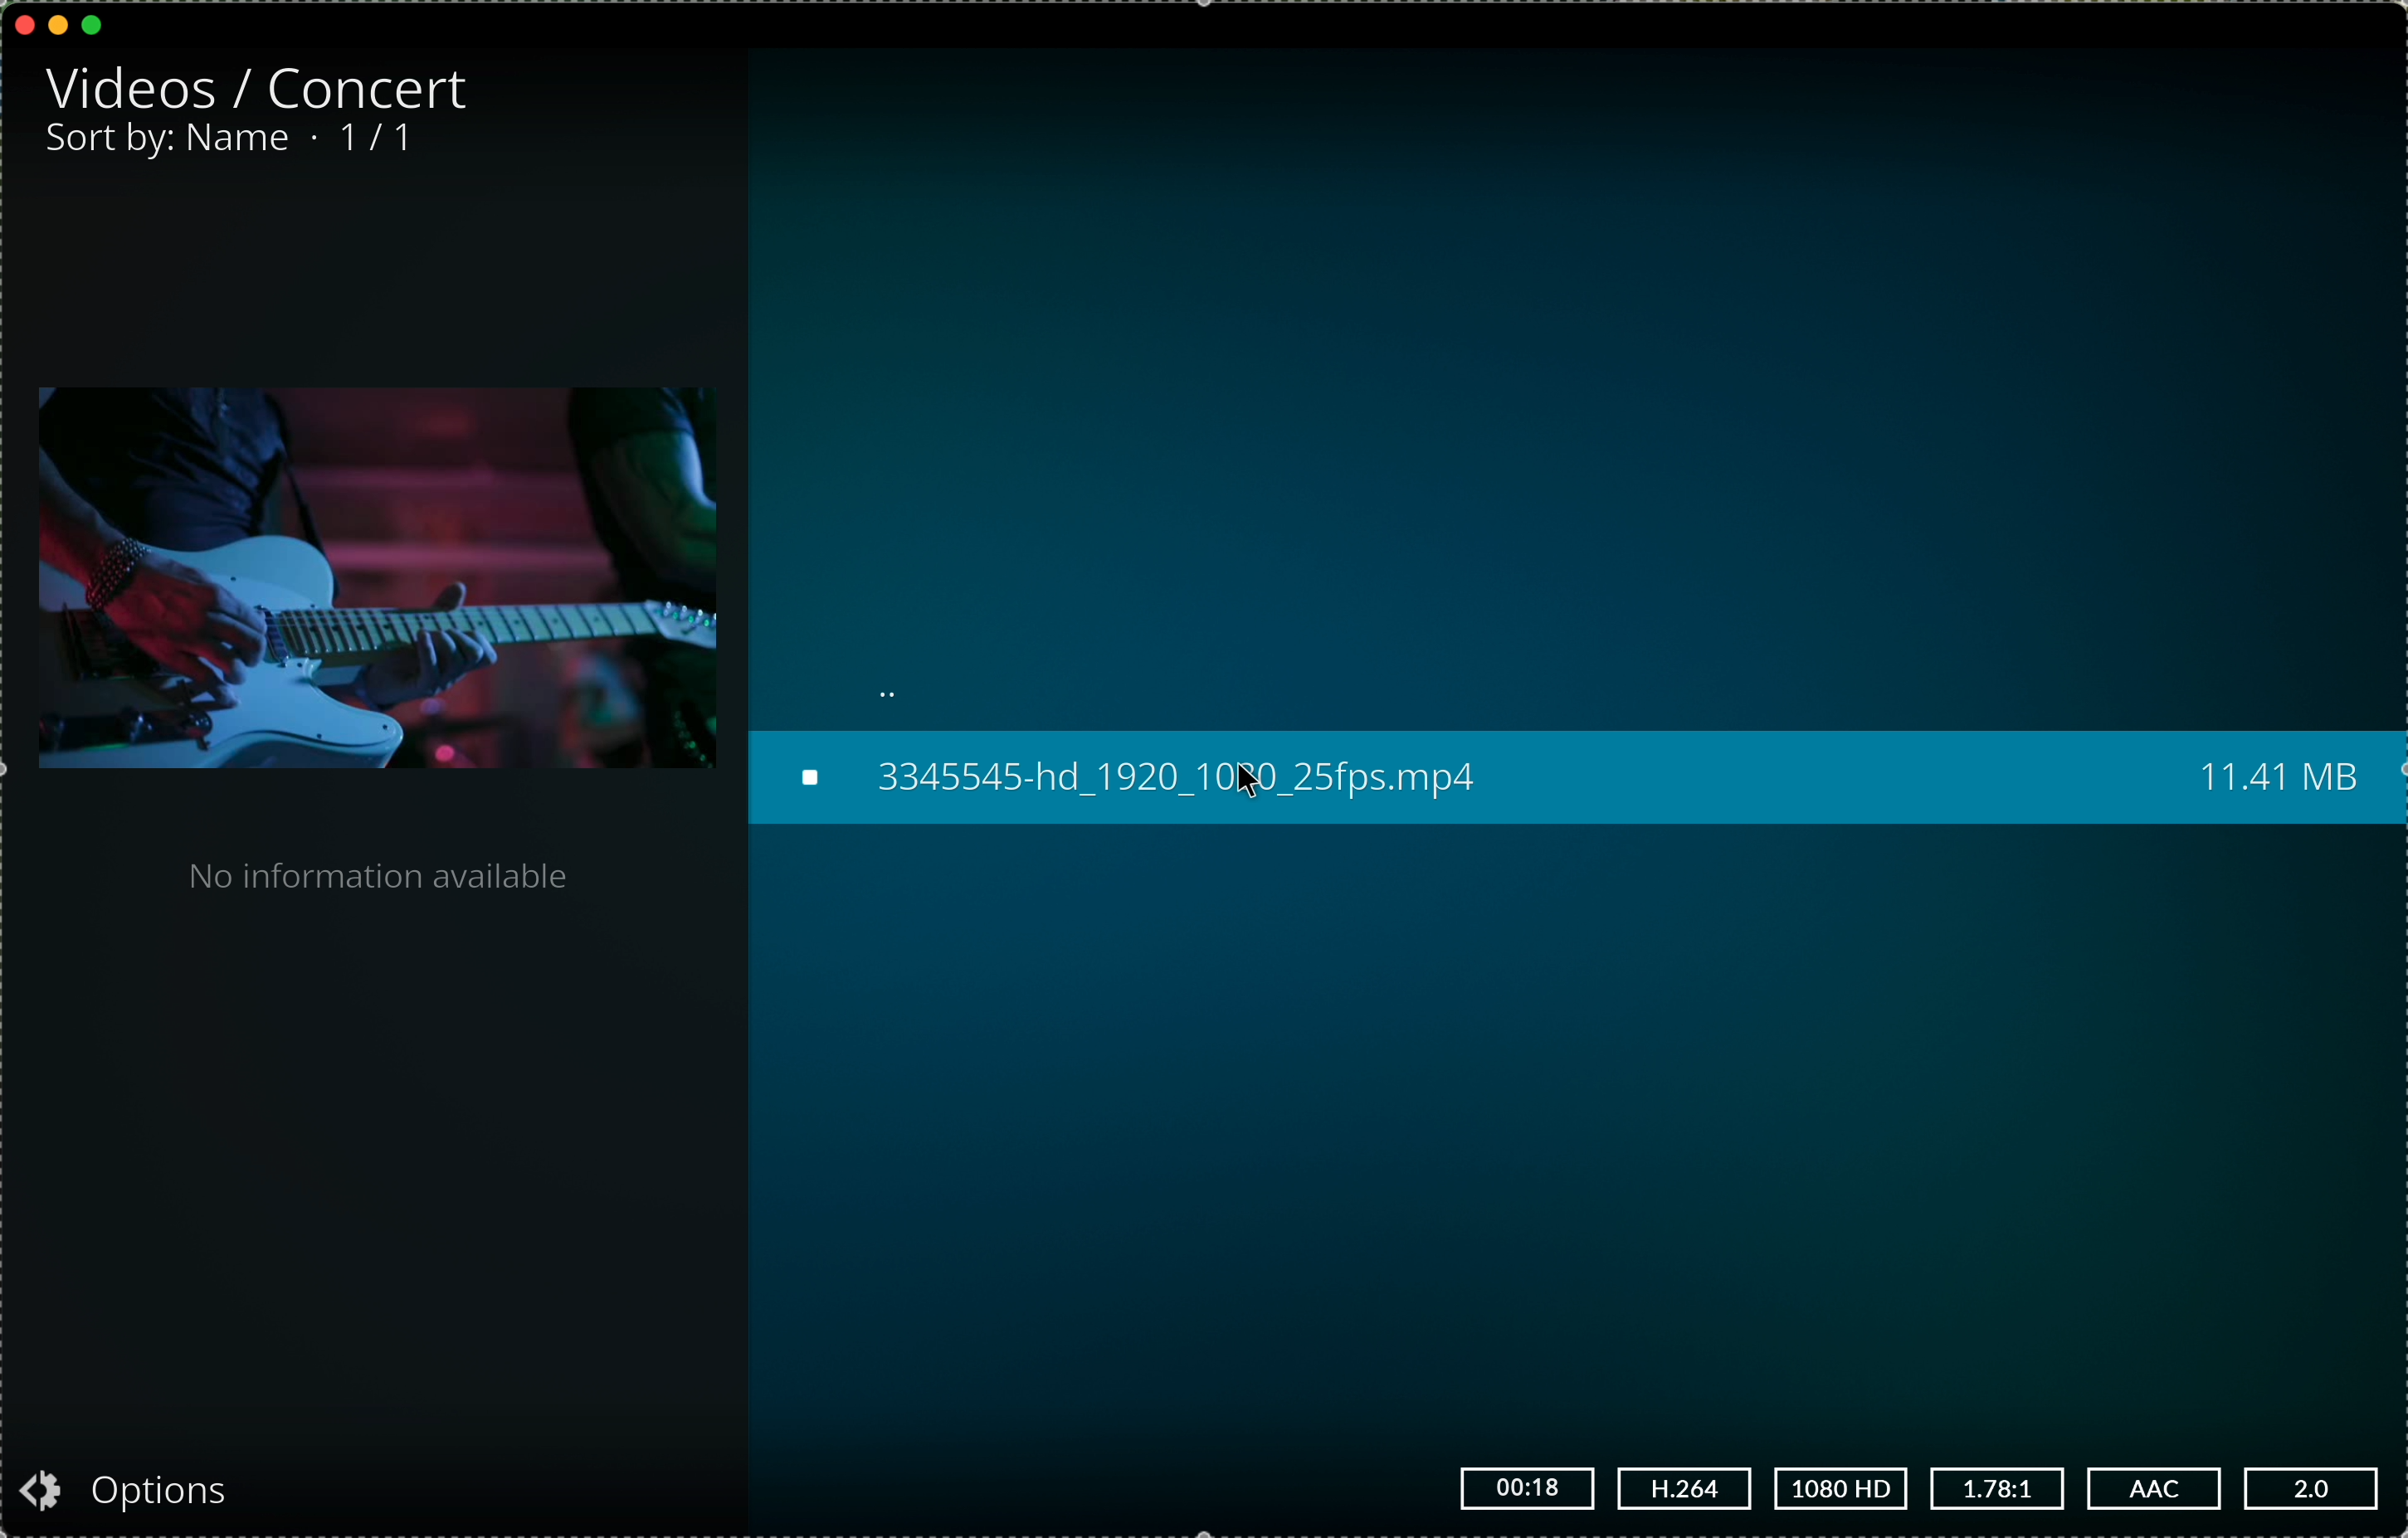  What do you see at coordinates (1577, 780) in the screenshot?
I see `click on the concert recording` at bounding box center [1577, 780].